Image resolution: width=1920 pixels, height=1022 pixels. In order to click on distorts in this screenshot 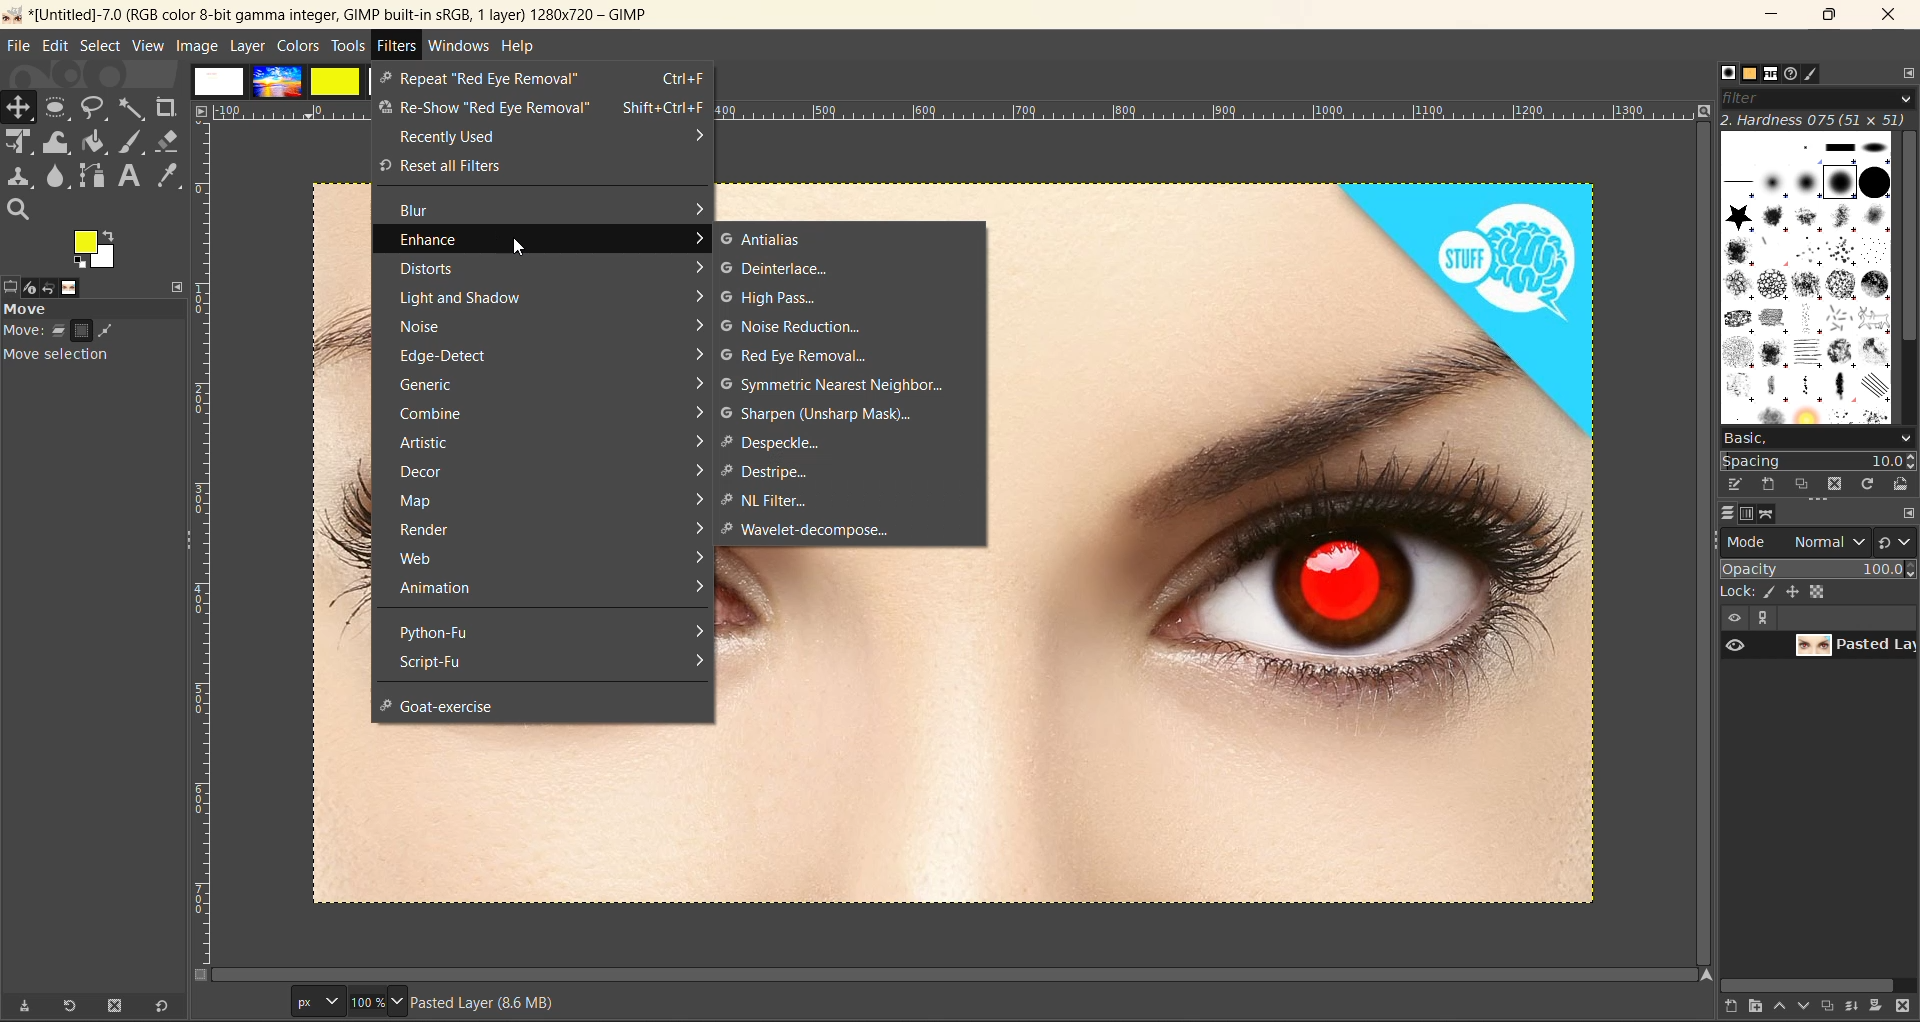, I will do `click(551, 270)`.